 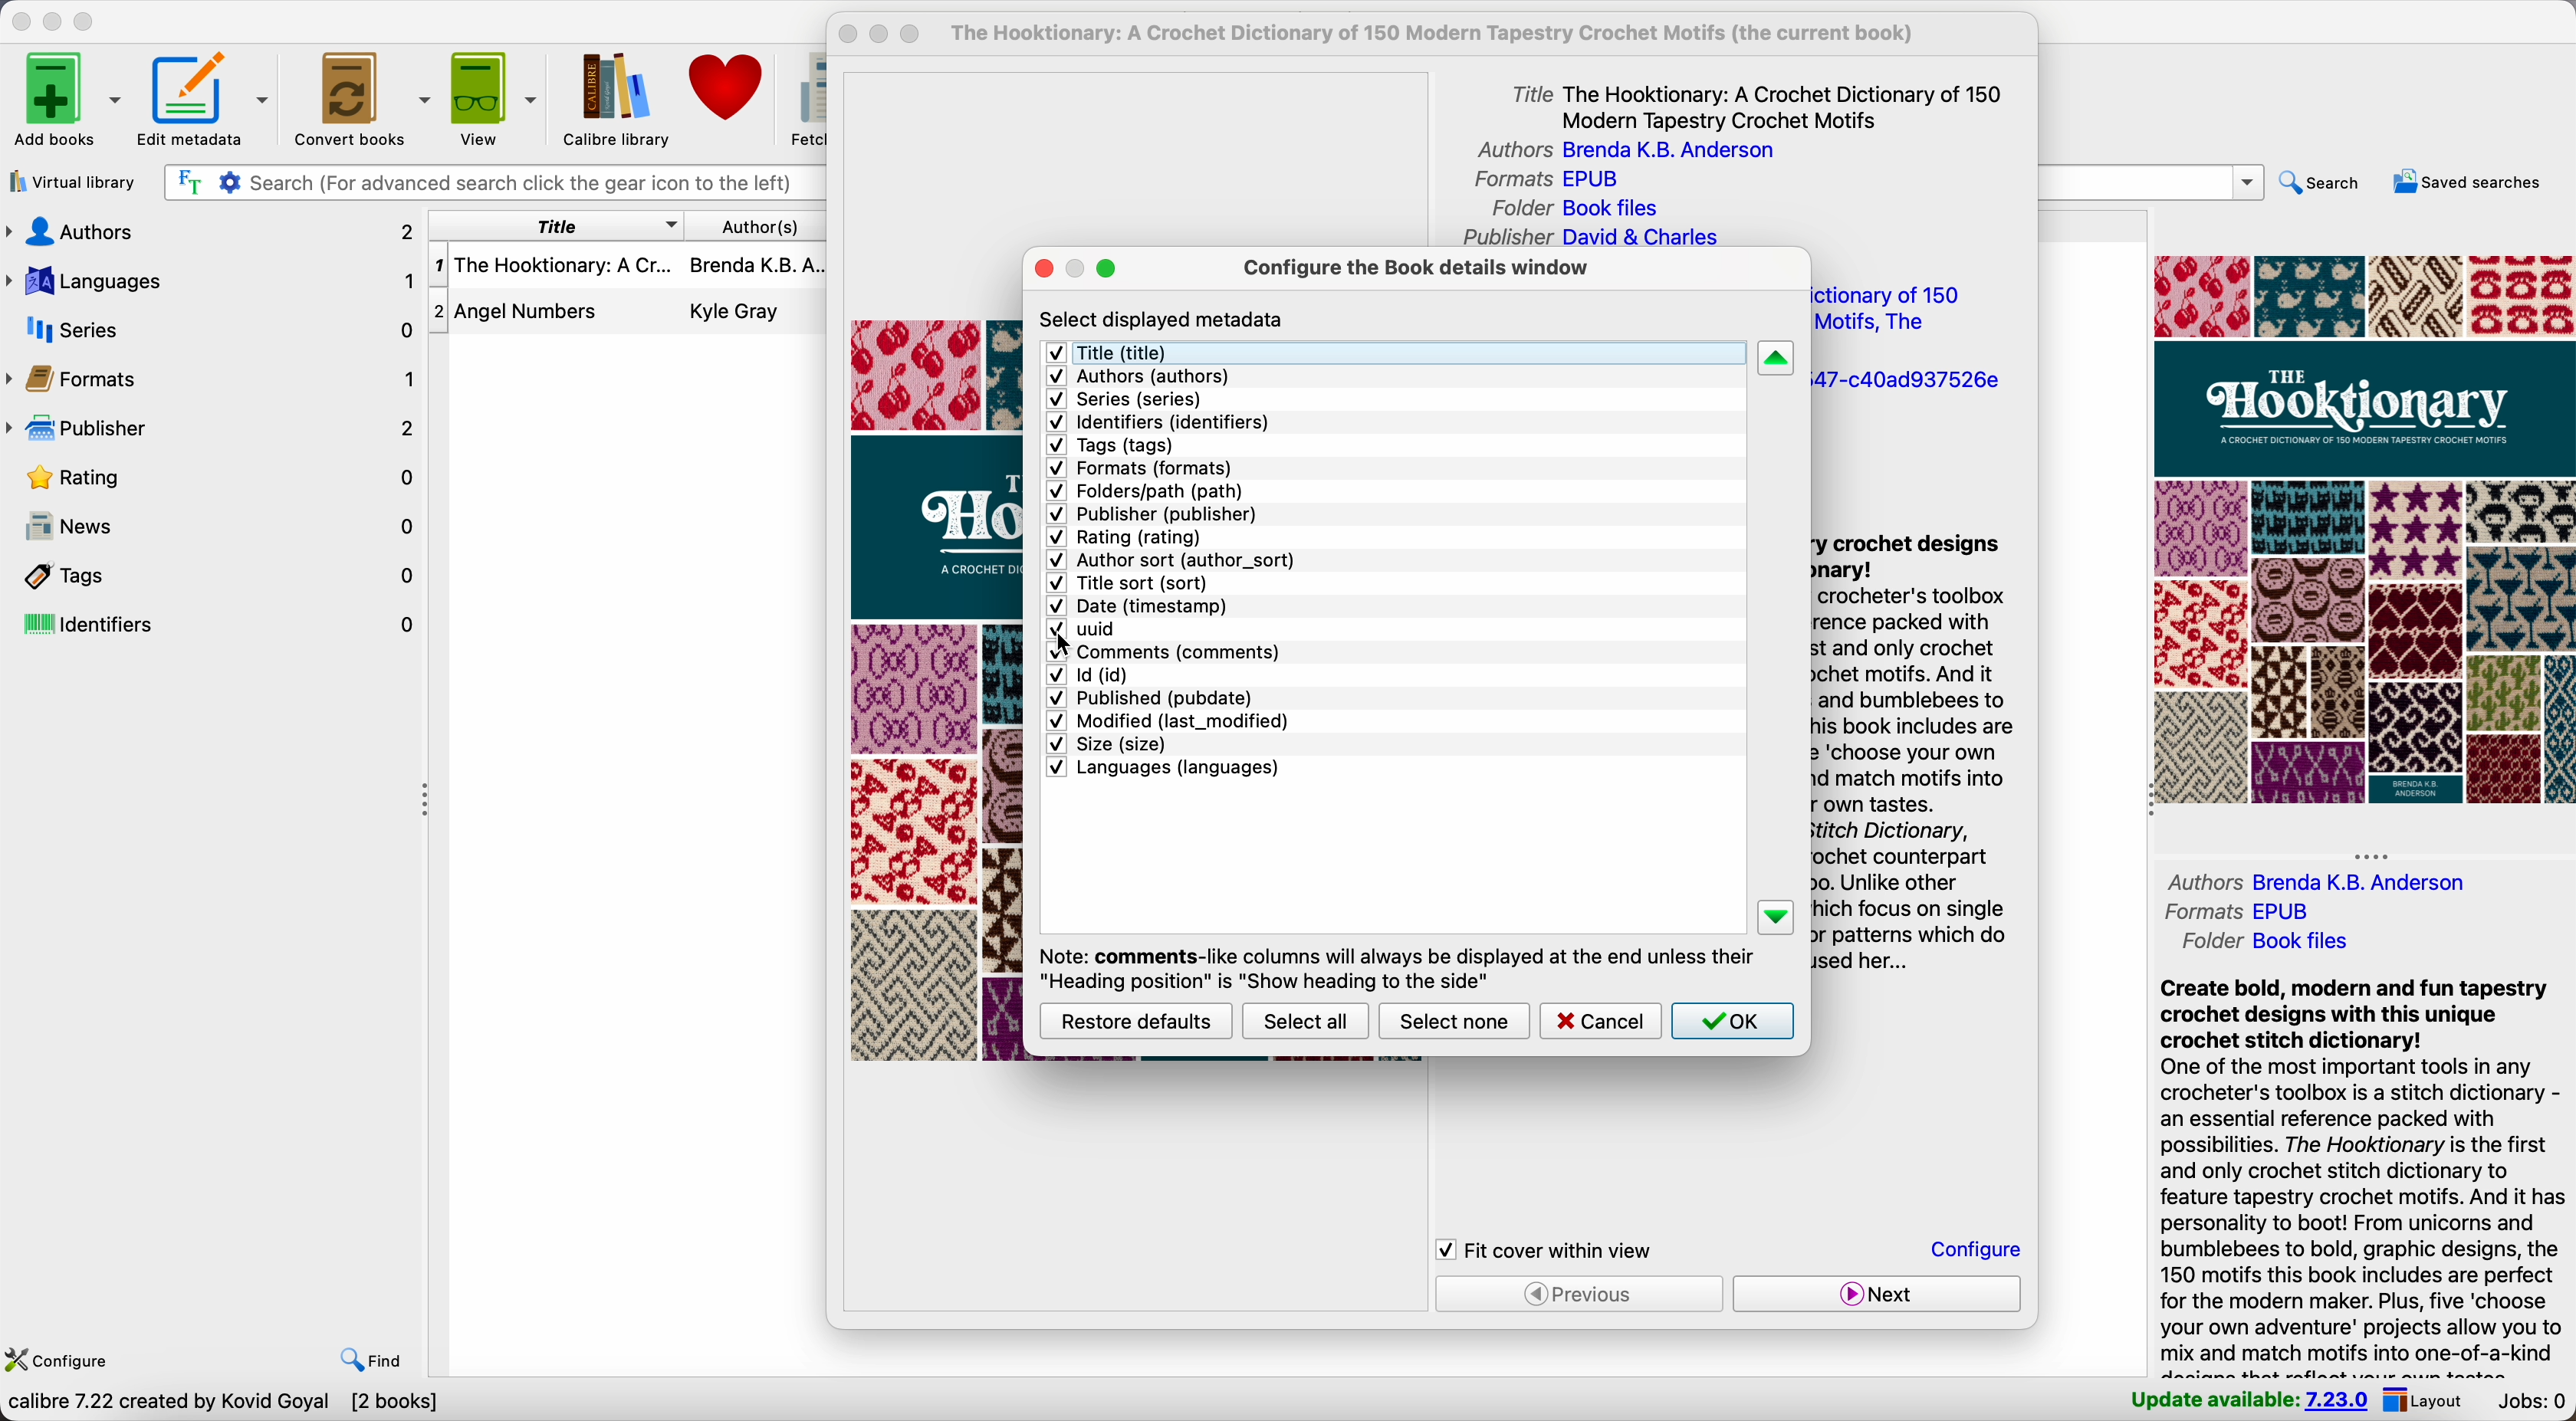 What do you see at coordinates (1091, 675) in the screenshot?
I see `id` at bounding box center [1091, 675].